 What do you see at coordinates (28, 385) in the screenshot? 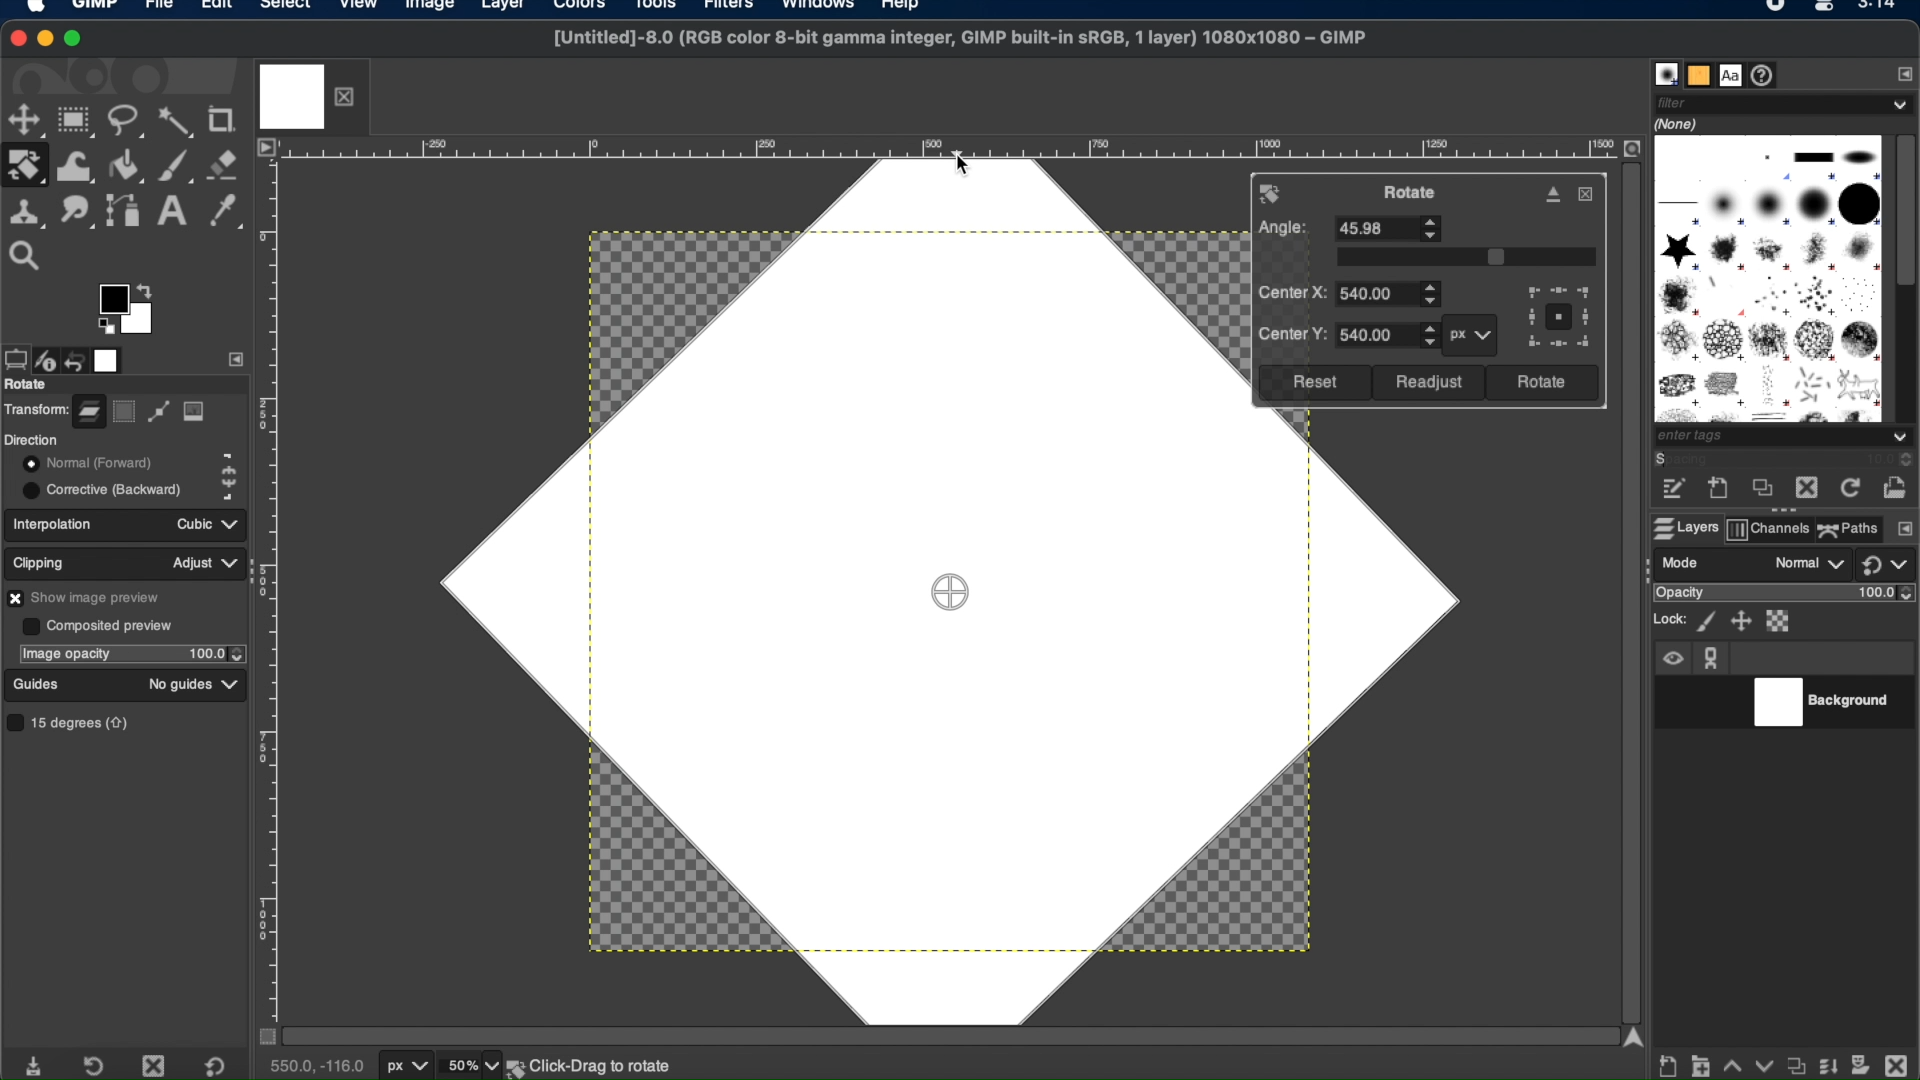
I see `rotate` at bounding box center [28, 385].